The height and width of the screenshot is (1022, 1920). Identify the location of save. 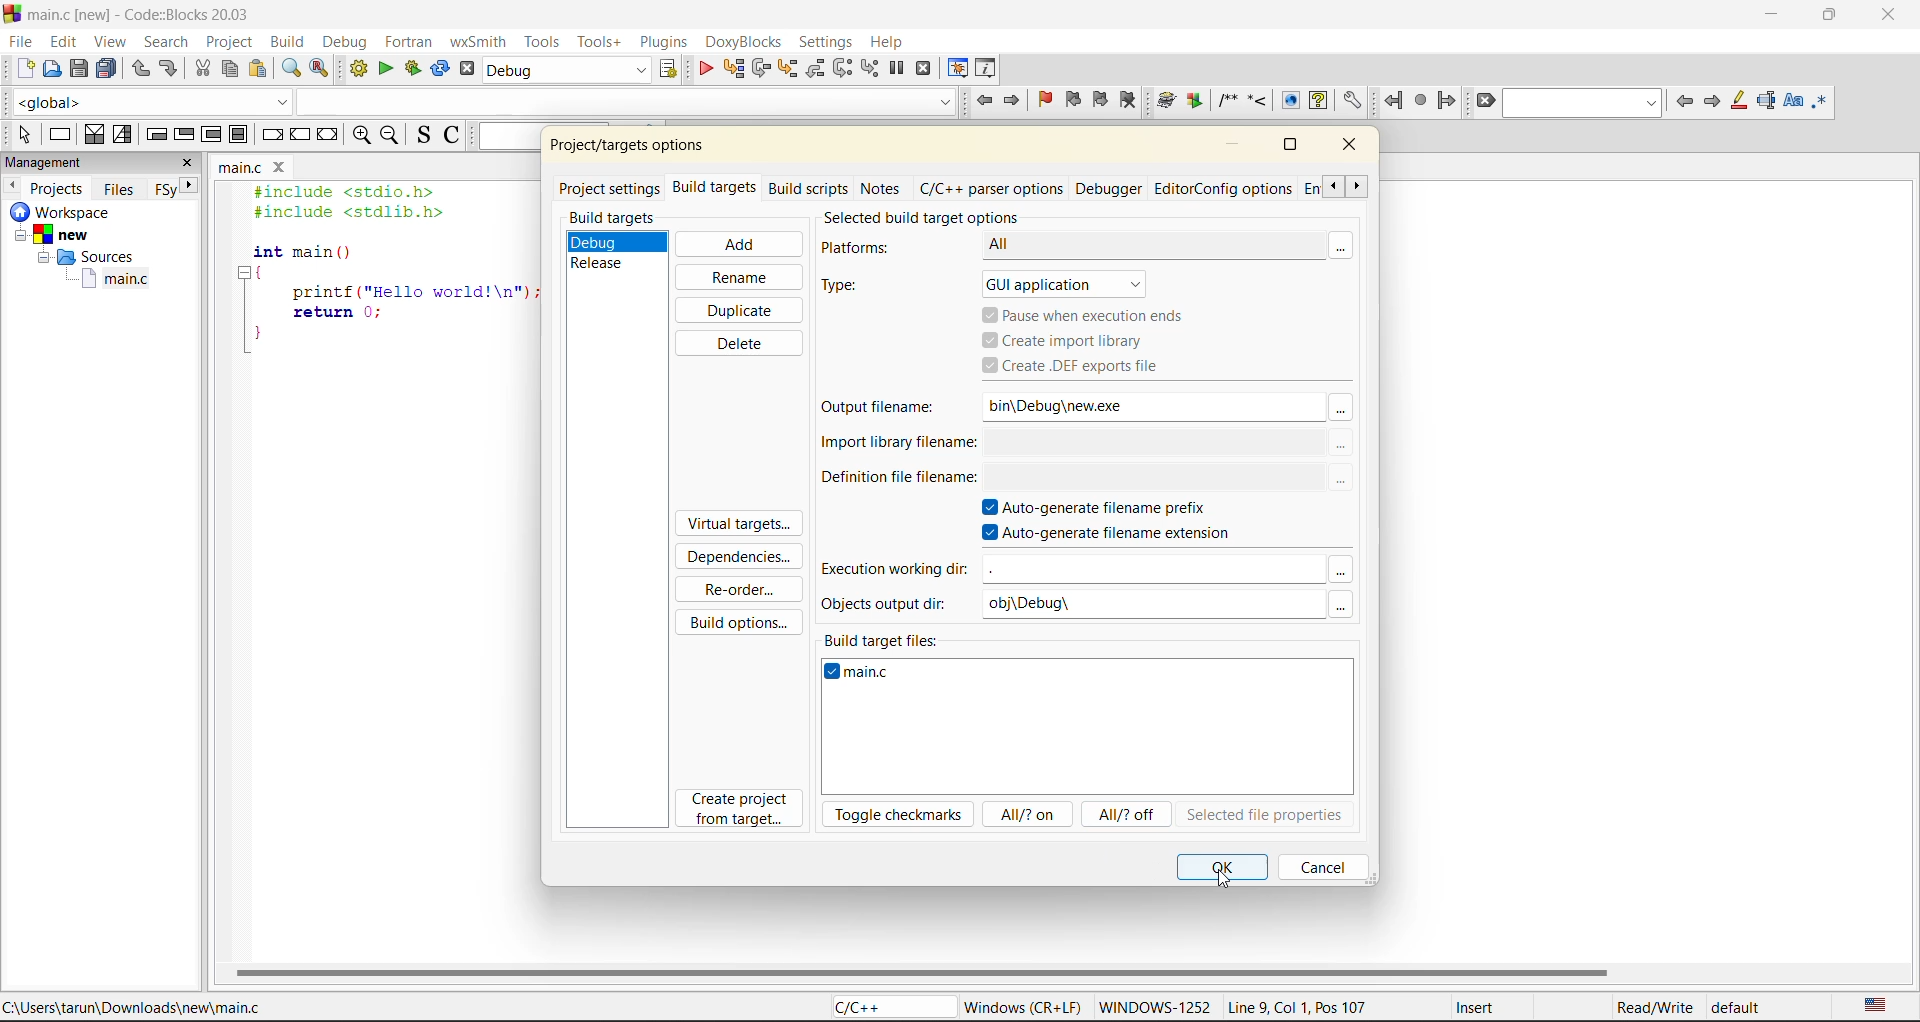
(77, 69).